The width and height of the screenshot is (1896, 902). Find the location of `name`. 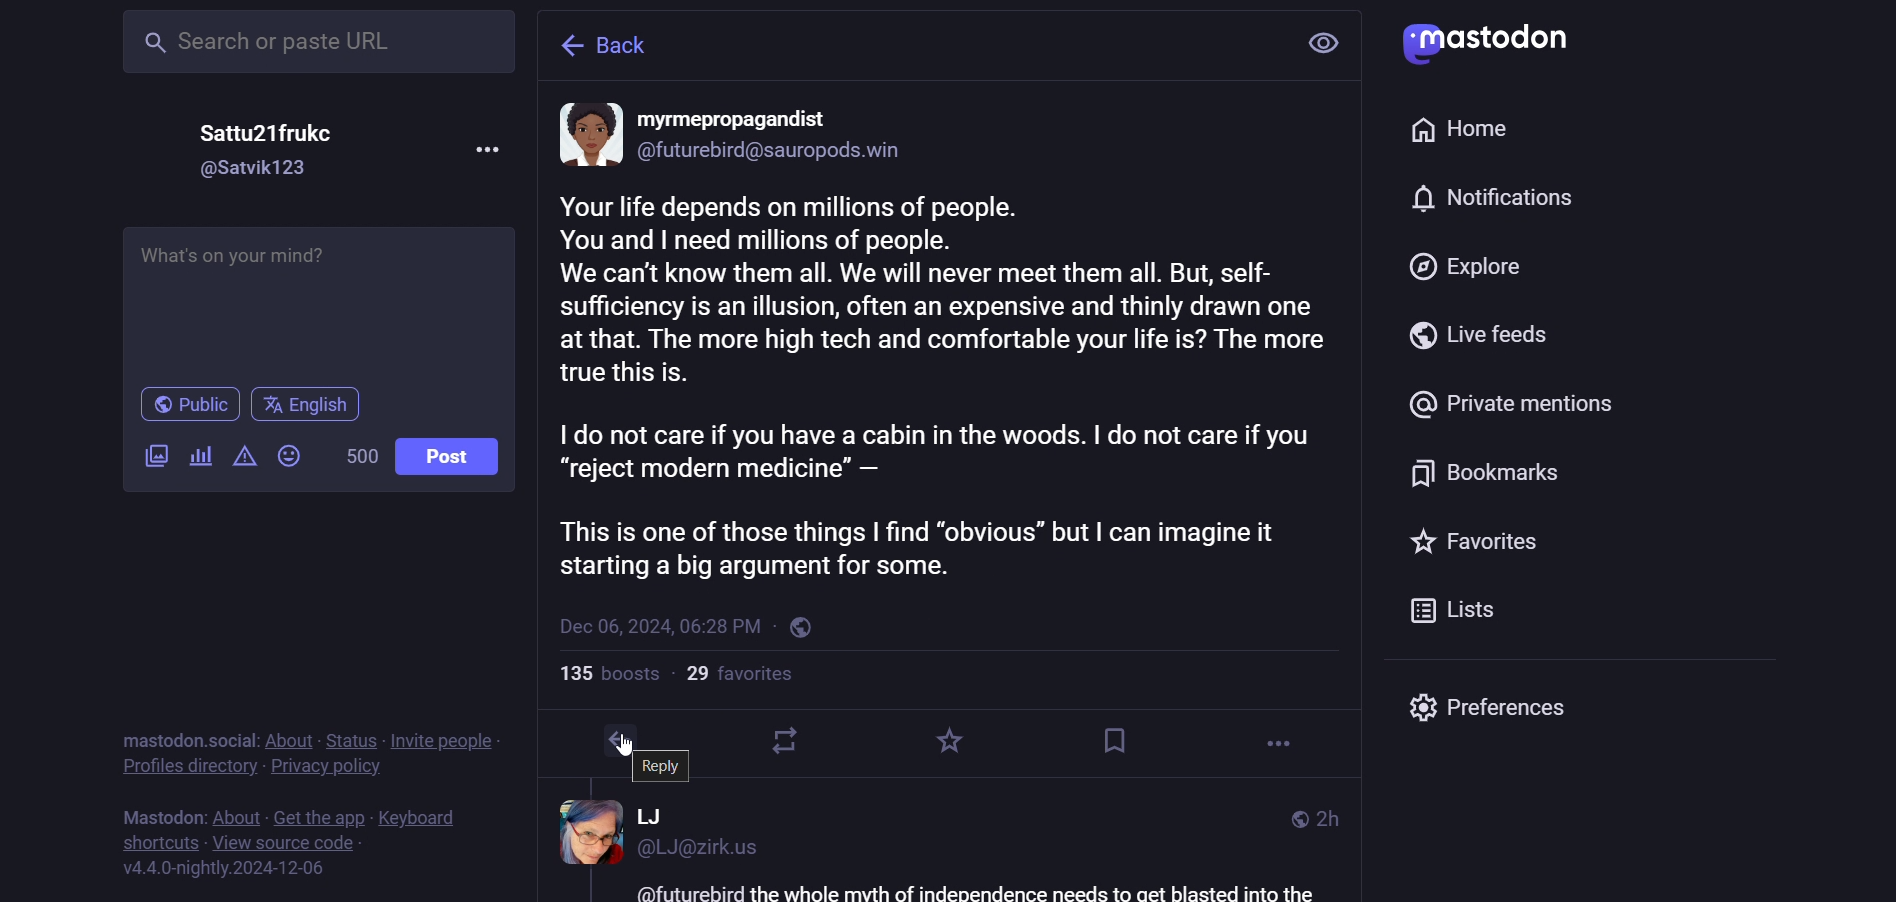

name is located at coordinates (269, 128).